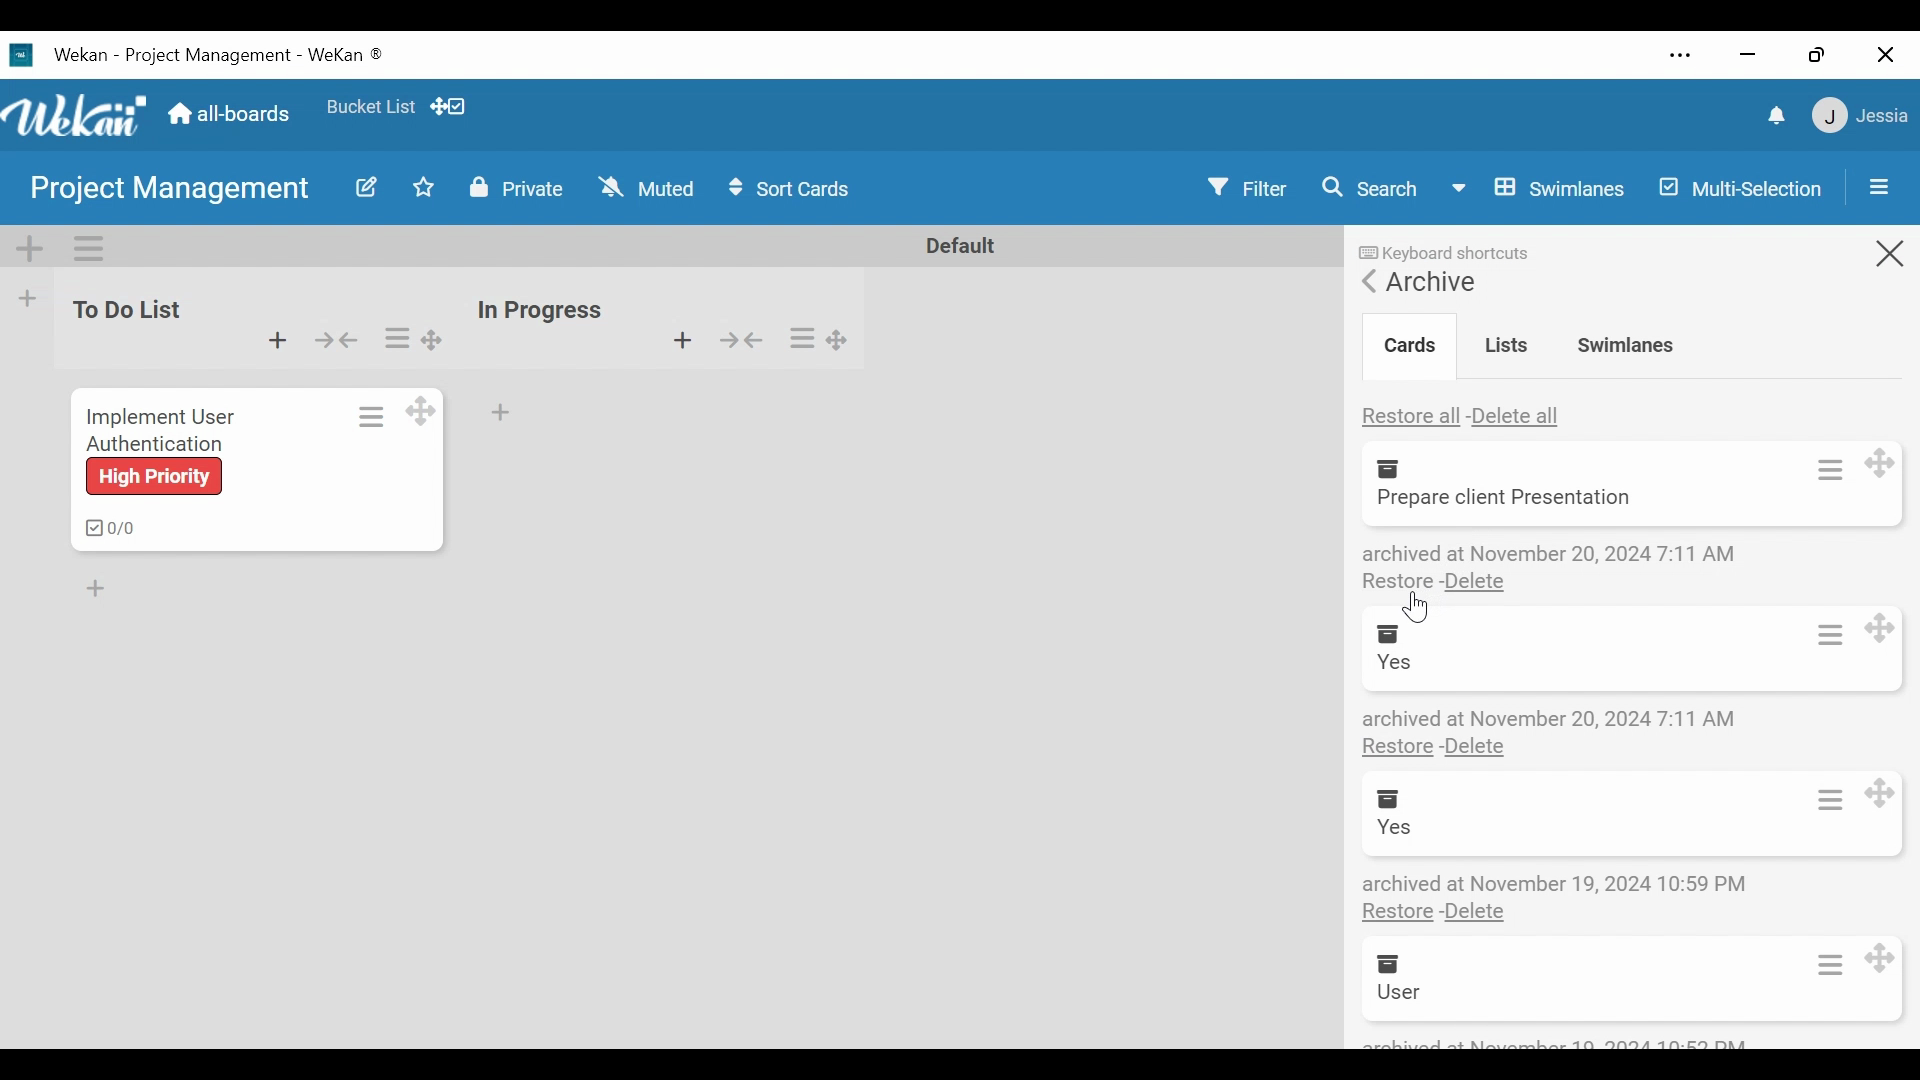  I want to click on Archive Box , so click(1395, 467).